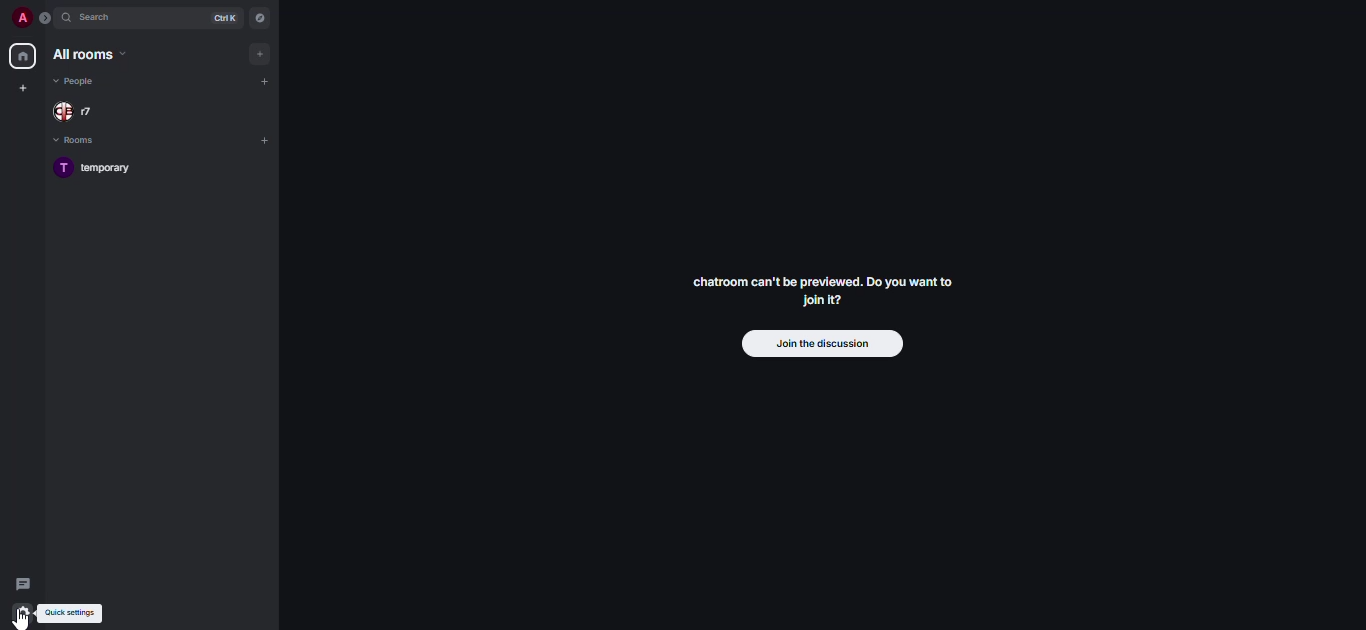  Describe the element at coordinates (221, 18) in the screenshot. I see `ctrl K` at that location.